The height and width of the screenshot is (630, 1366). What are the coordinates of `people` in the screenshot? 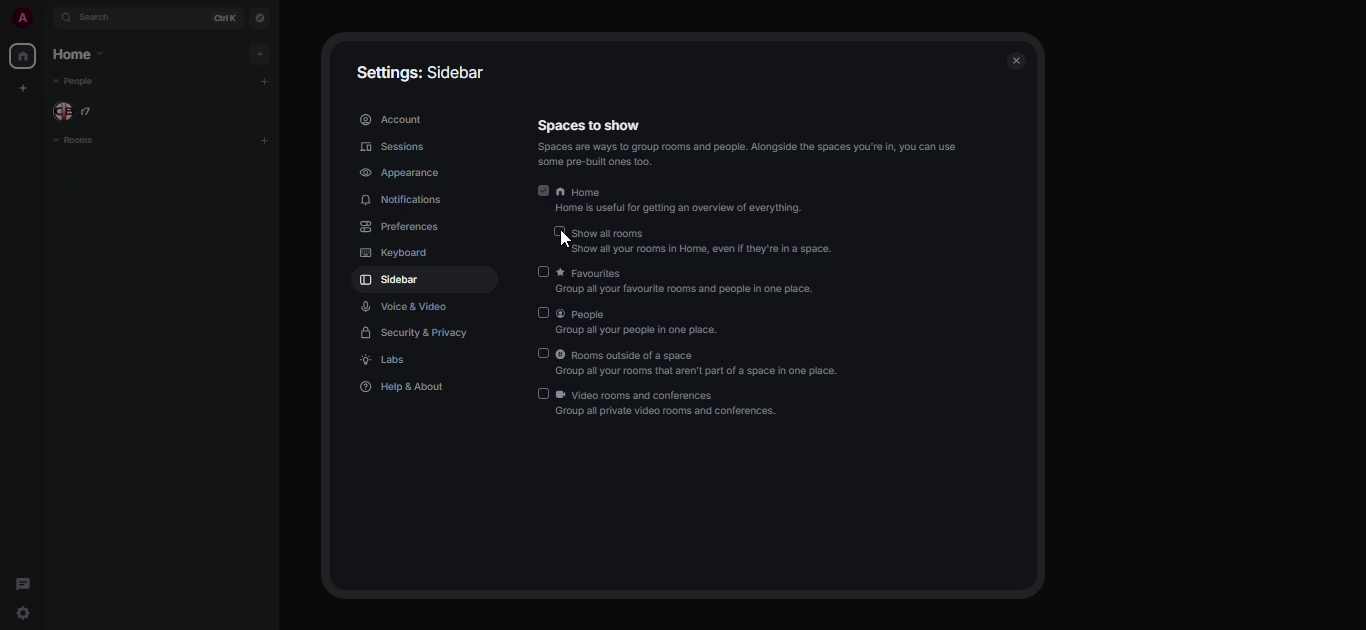 It's located at (82, 82).